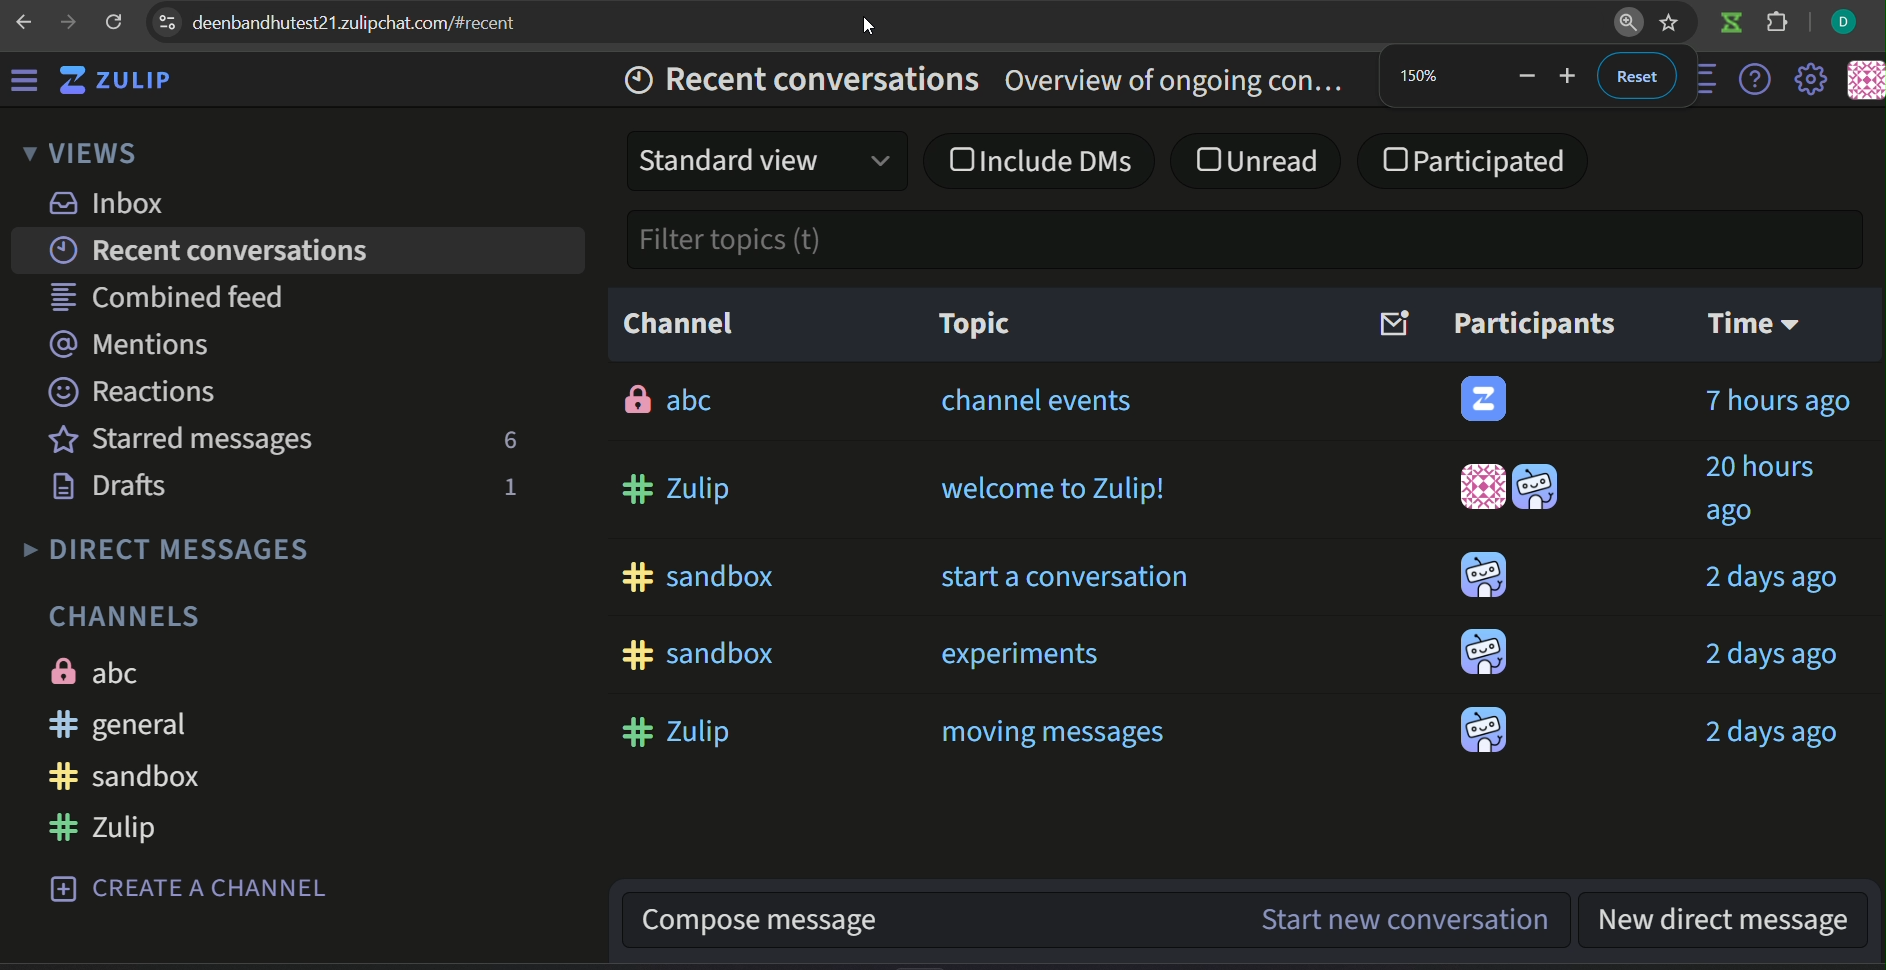 Image resolution: width=1886 pixels, height=970 pixels. Describe the element at coordinates (1753, 321) in the screenshot. I see `time` at that location.